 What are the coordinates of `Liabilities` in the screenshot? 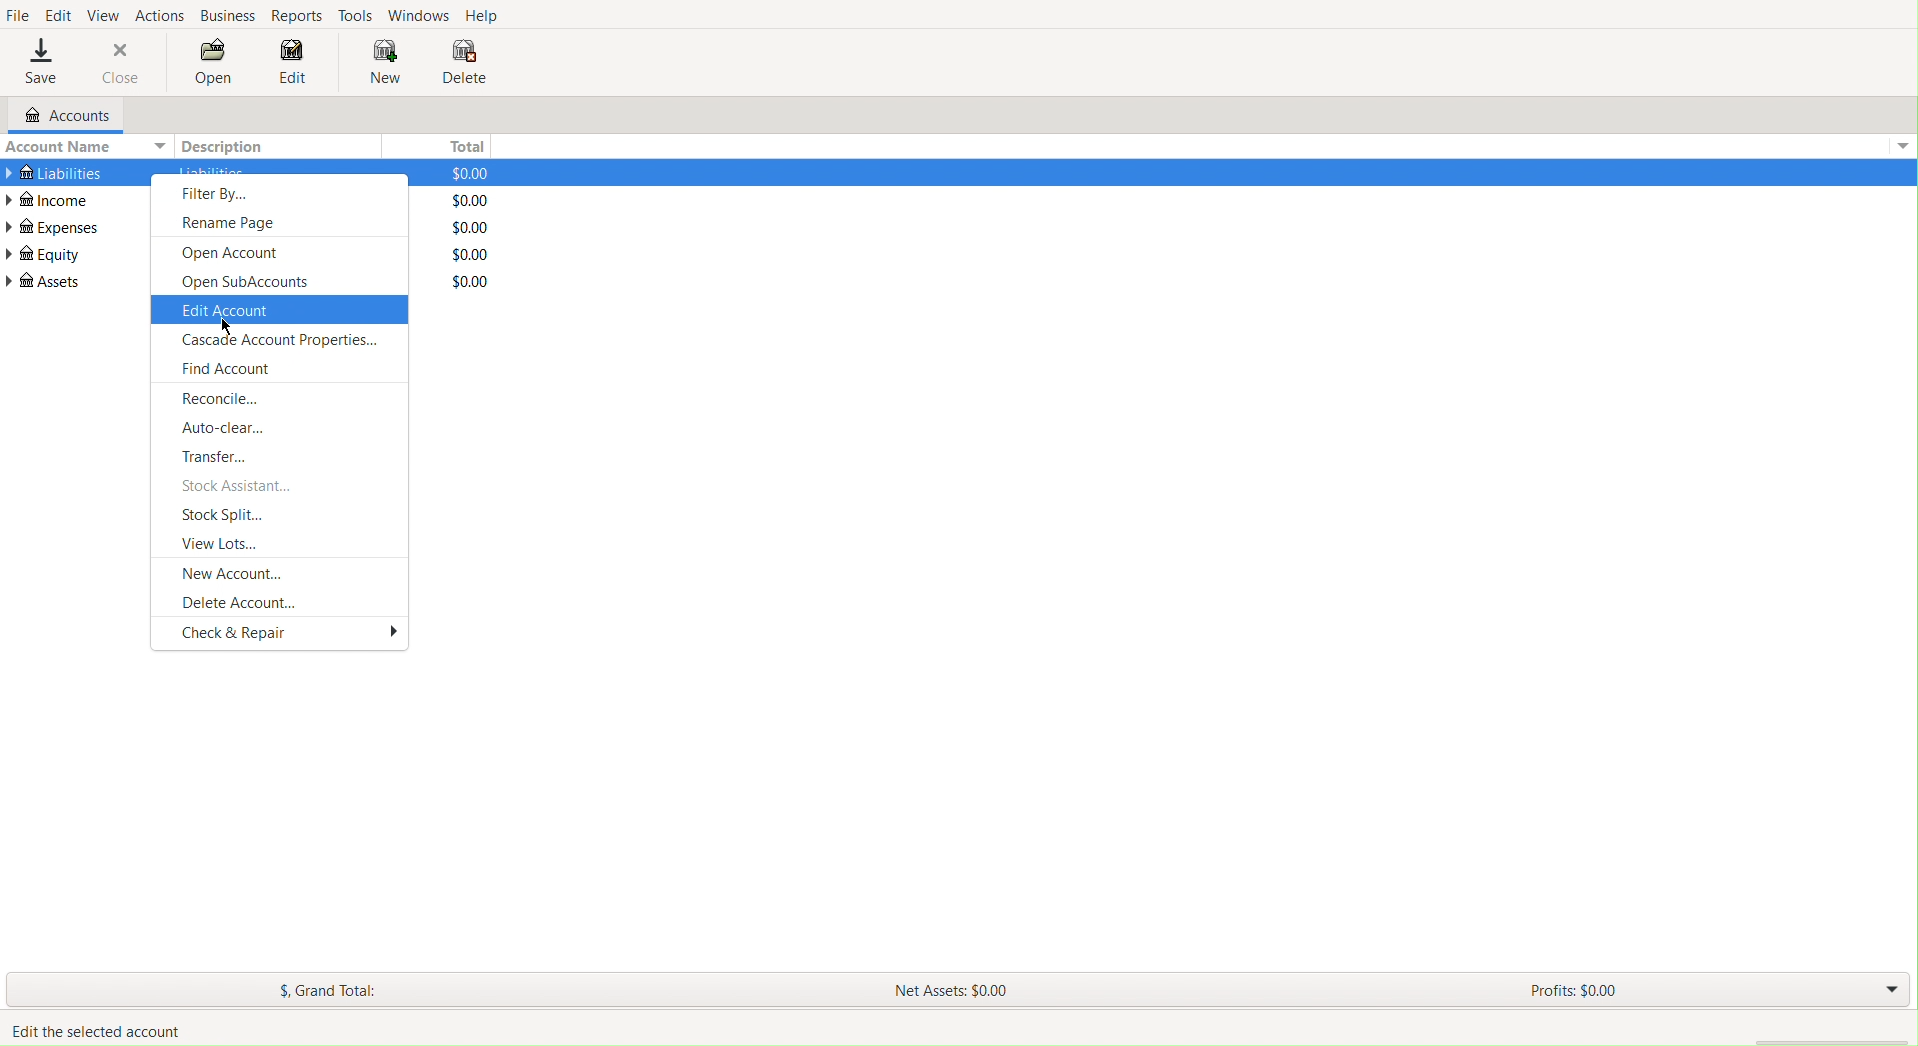 It's located at (54, 170).